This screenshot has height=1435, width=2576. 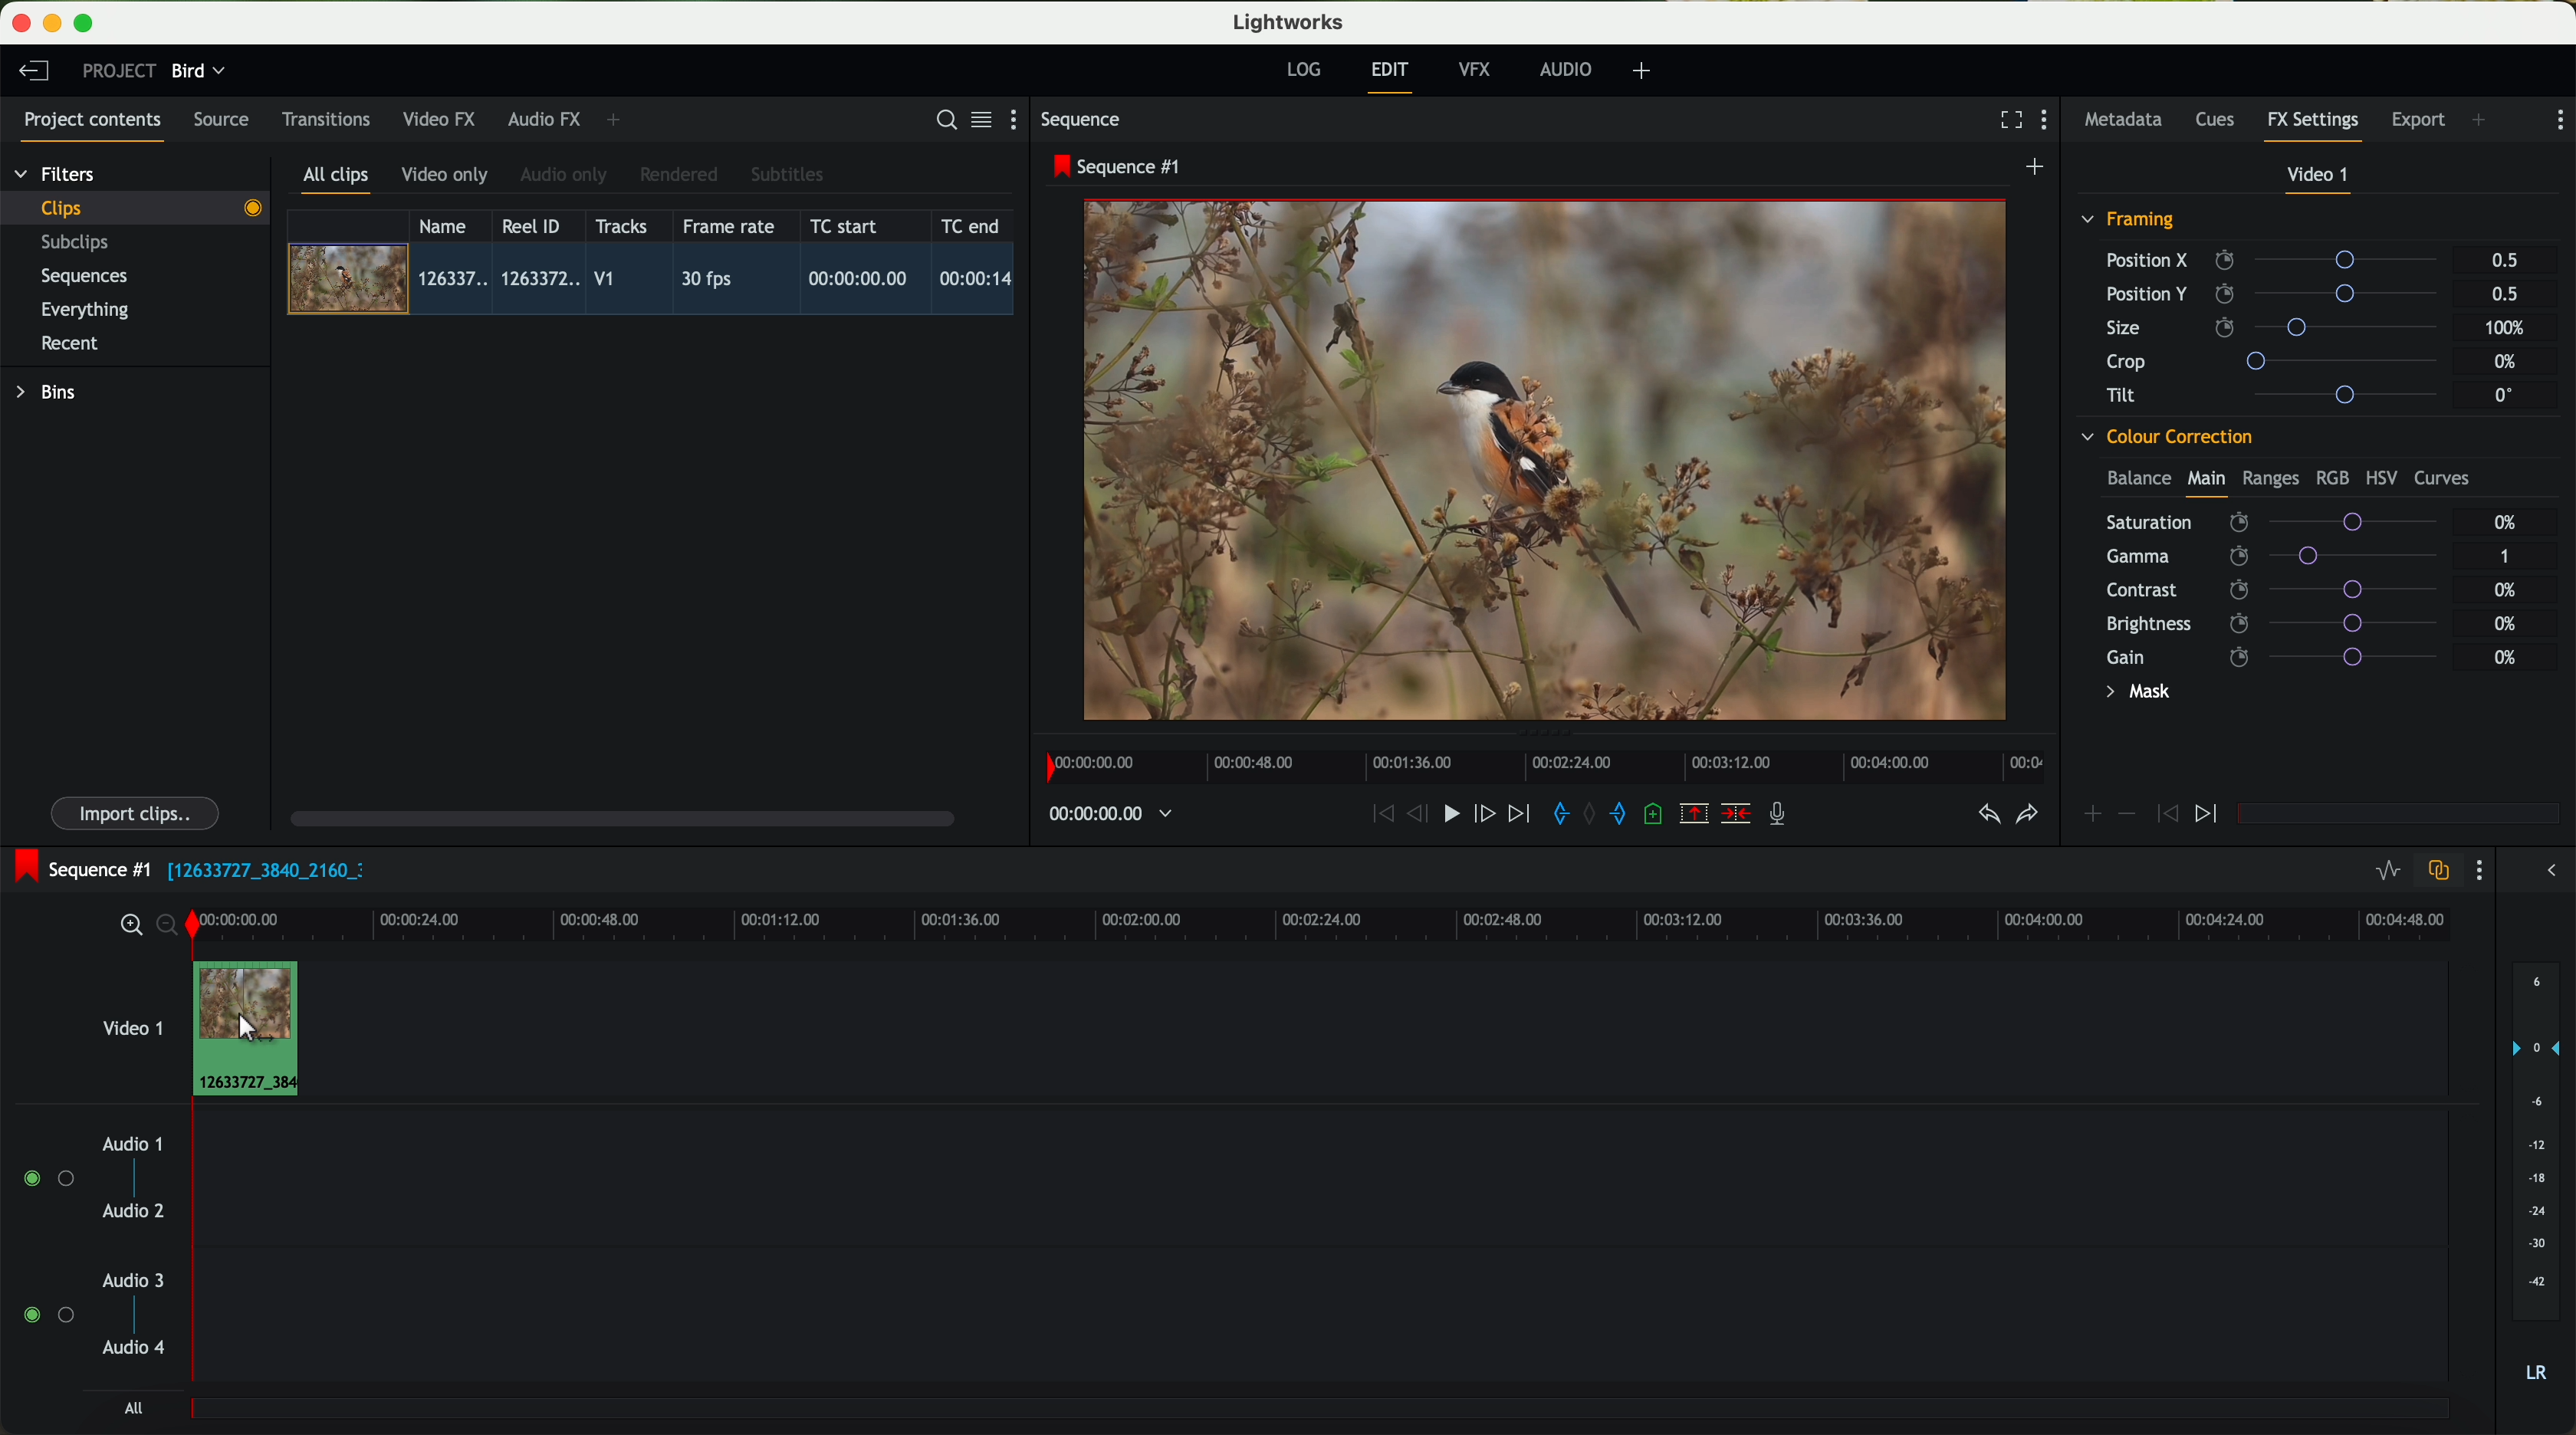 What do you see at coordinates (169, 928) in the screenshot?
I see `zoom out` at bounding box center [169, 928].